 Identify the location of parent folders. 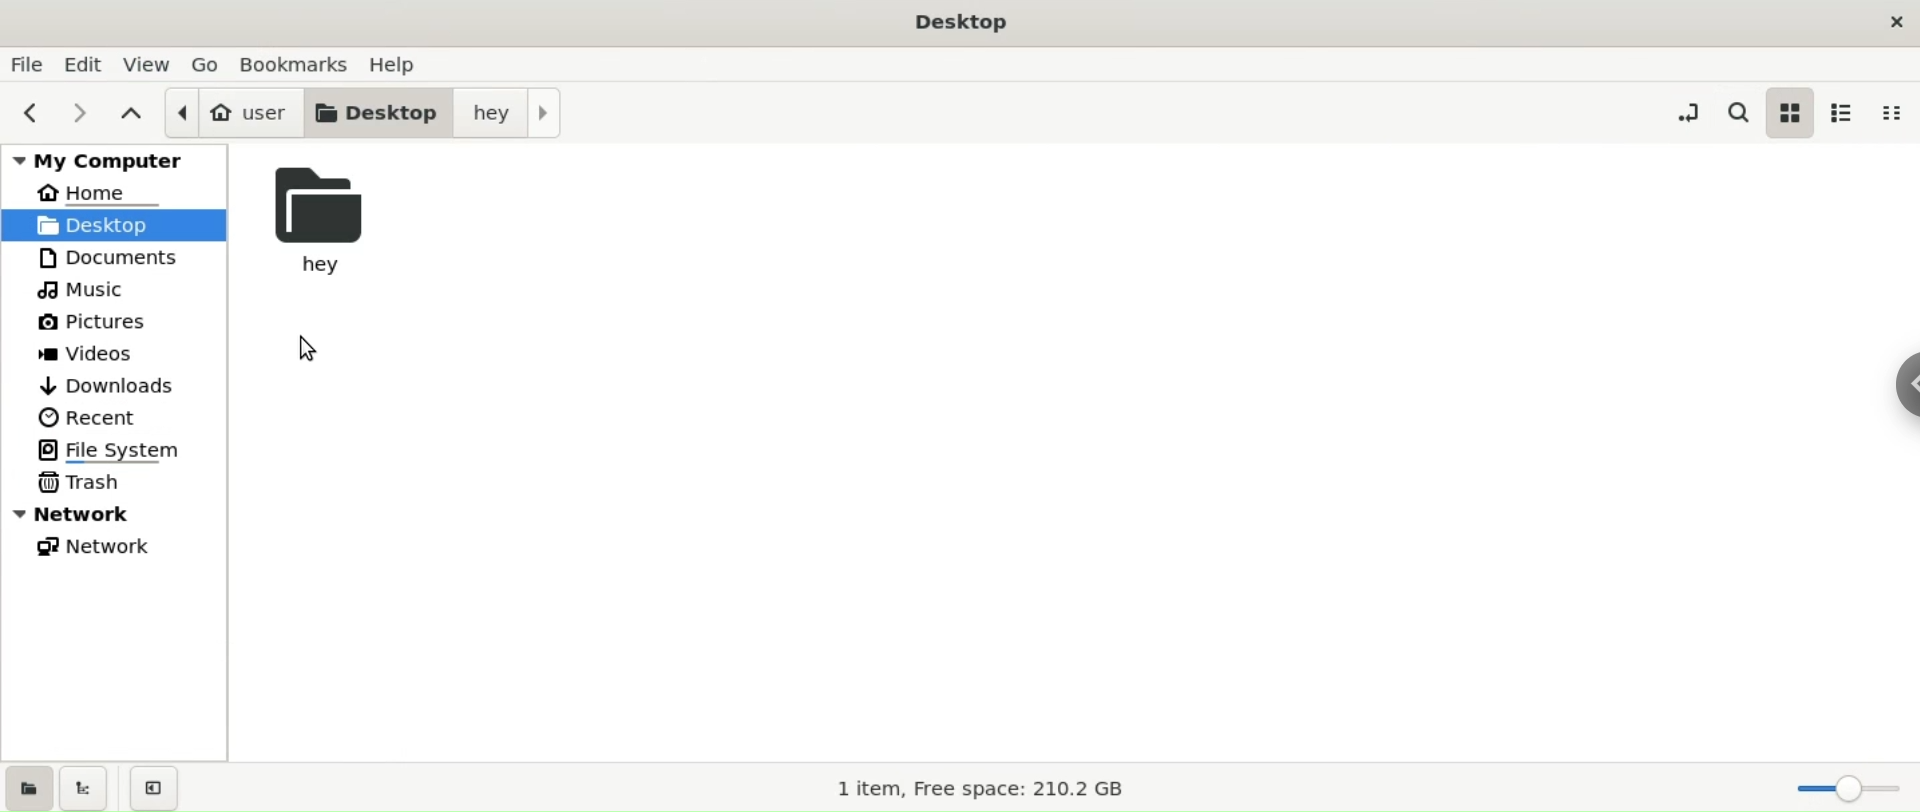
(127, 116).